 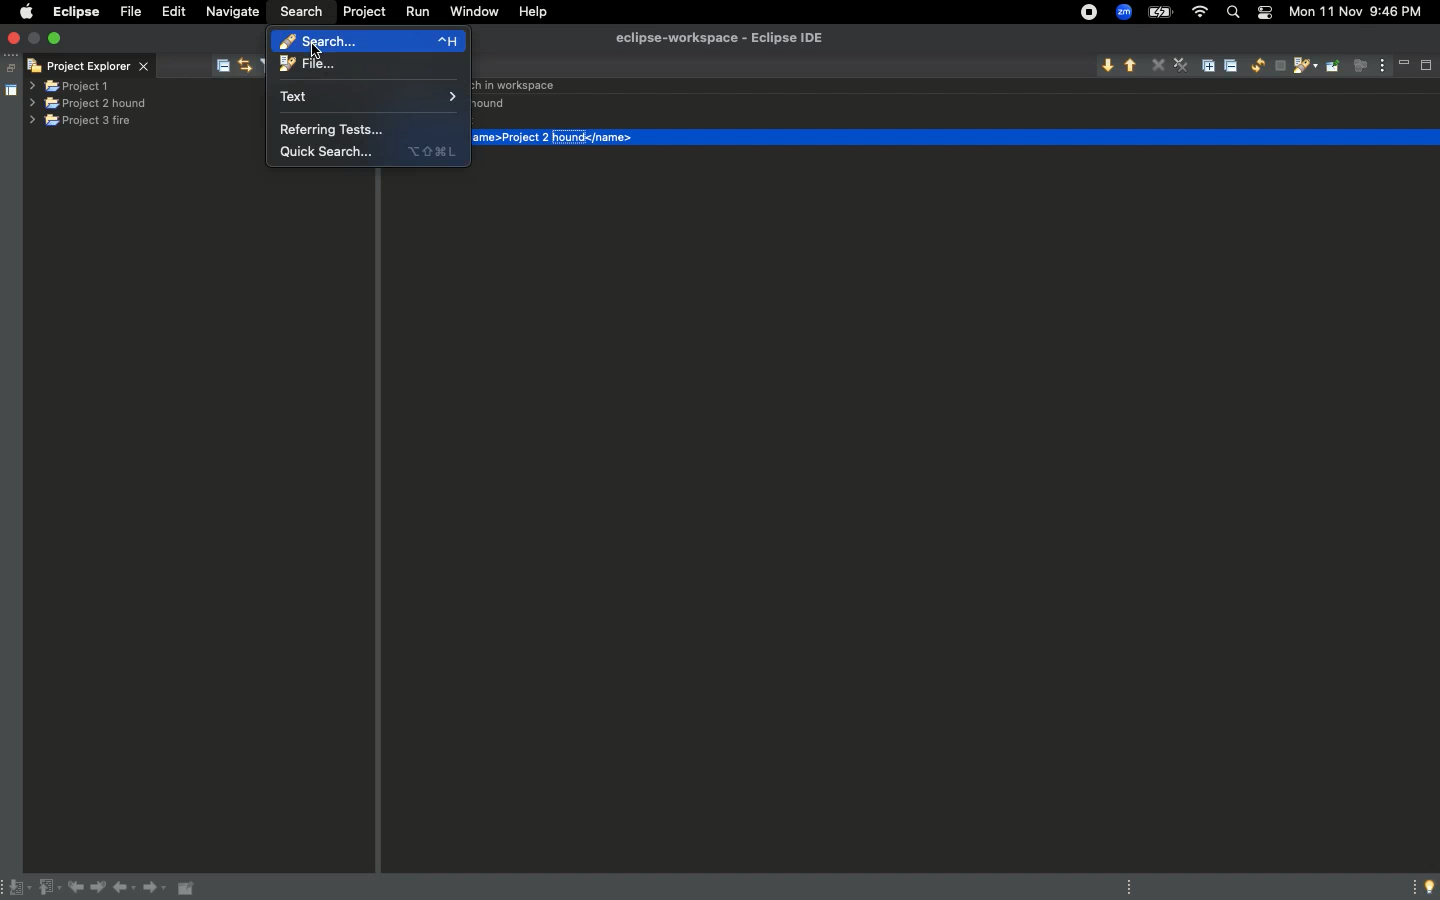 I want to click on Back, so click(x=126, y=890).